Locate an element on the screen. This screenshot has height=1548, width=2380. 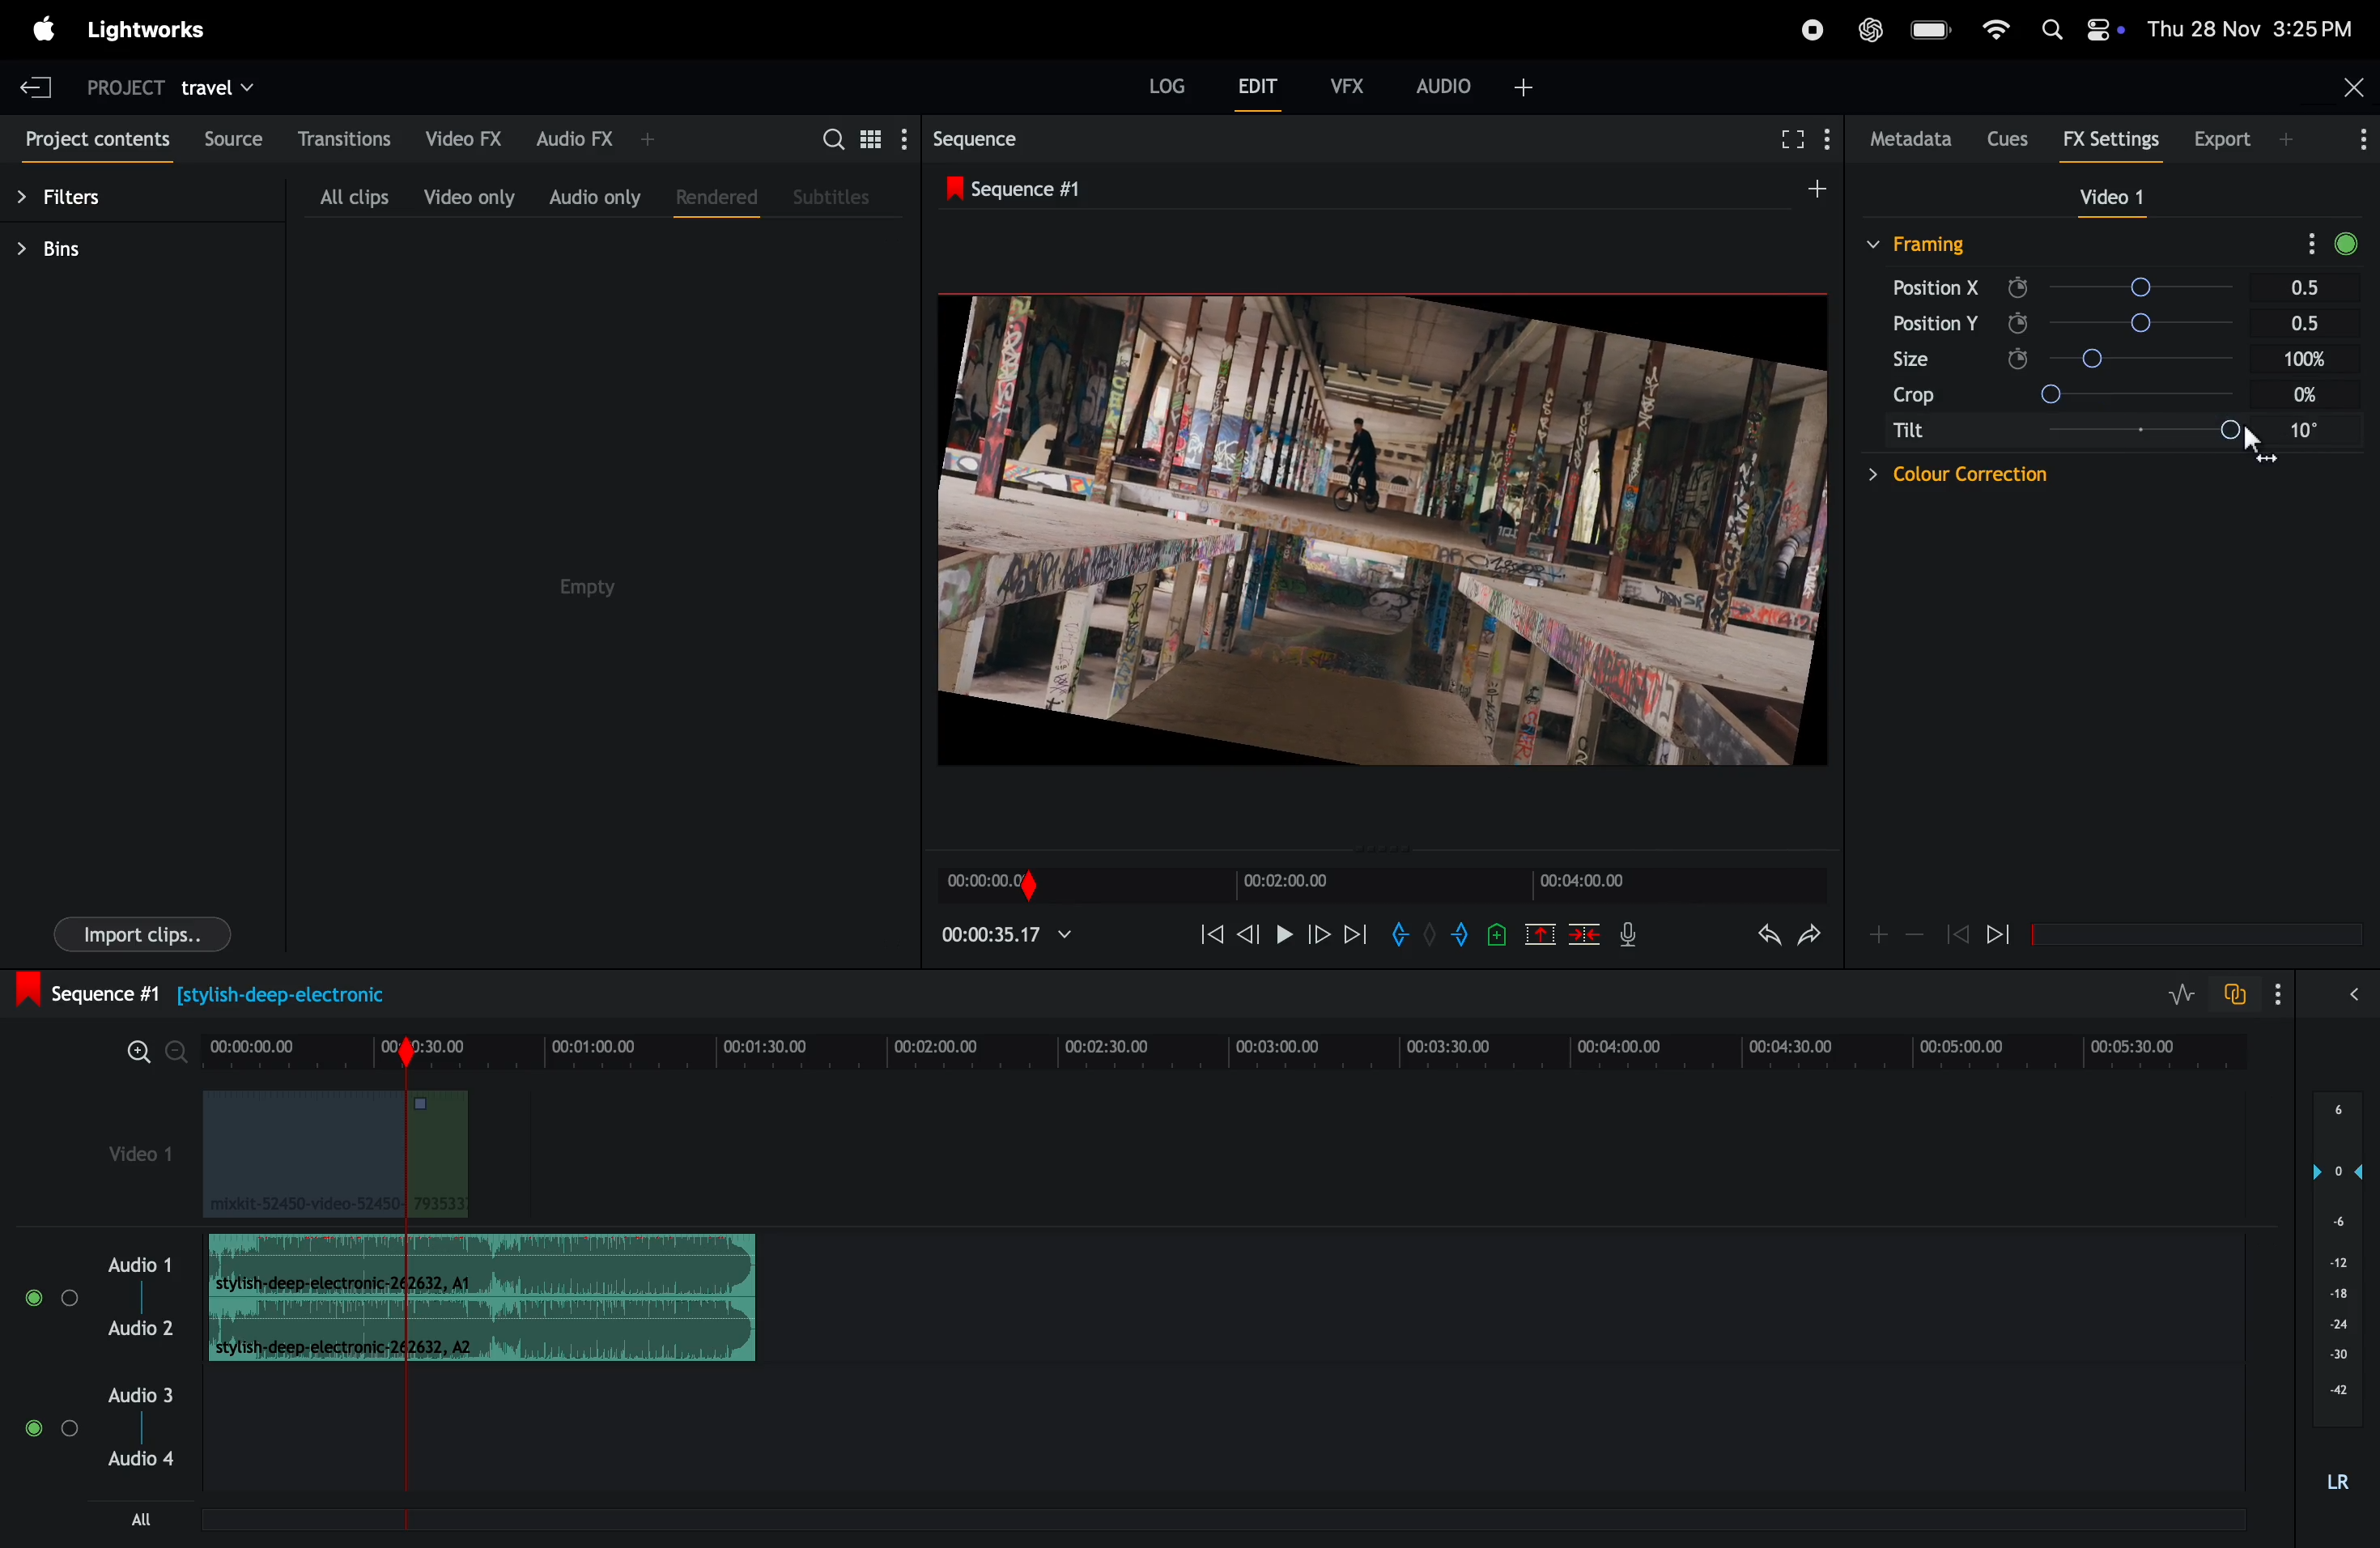
chatgpt is located at coordinates (1870, 30).